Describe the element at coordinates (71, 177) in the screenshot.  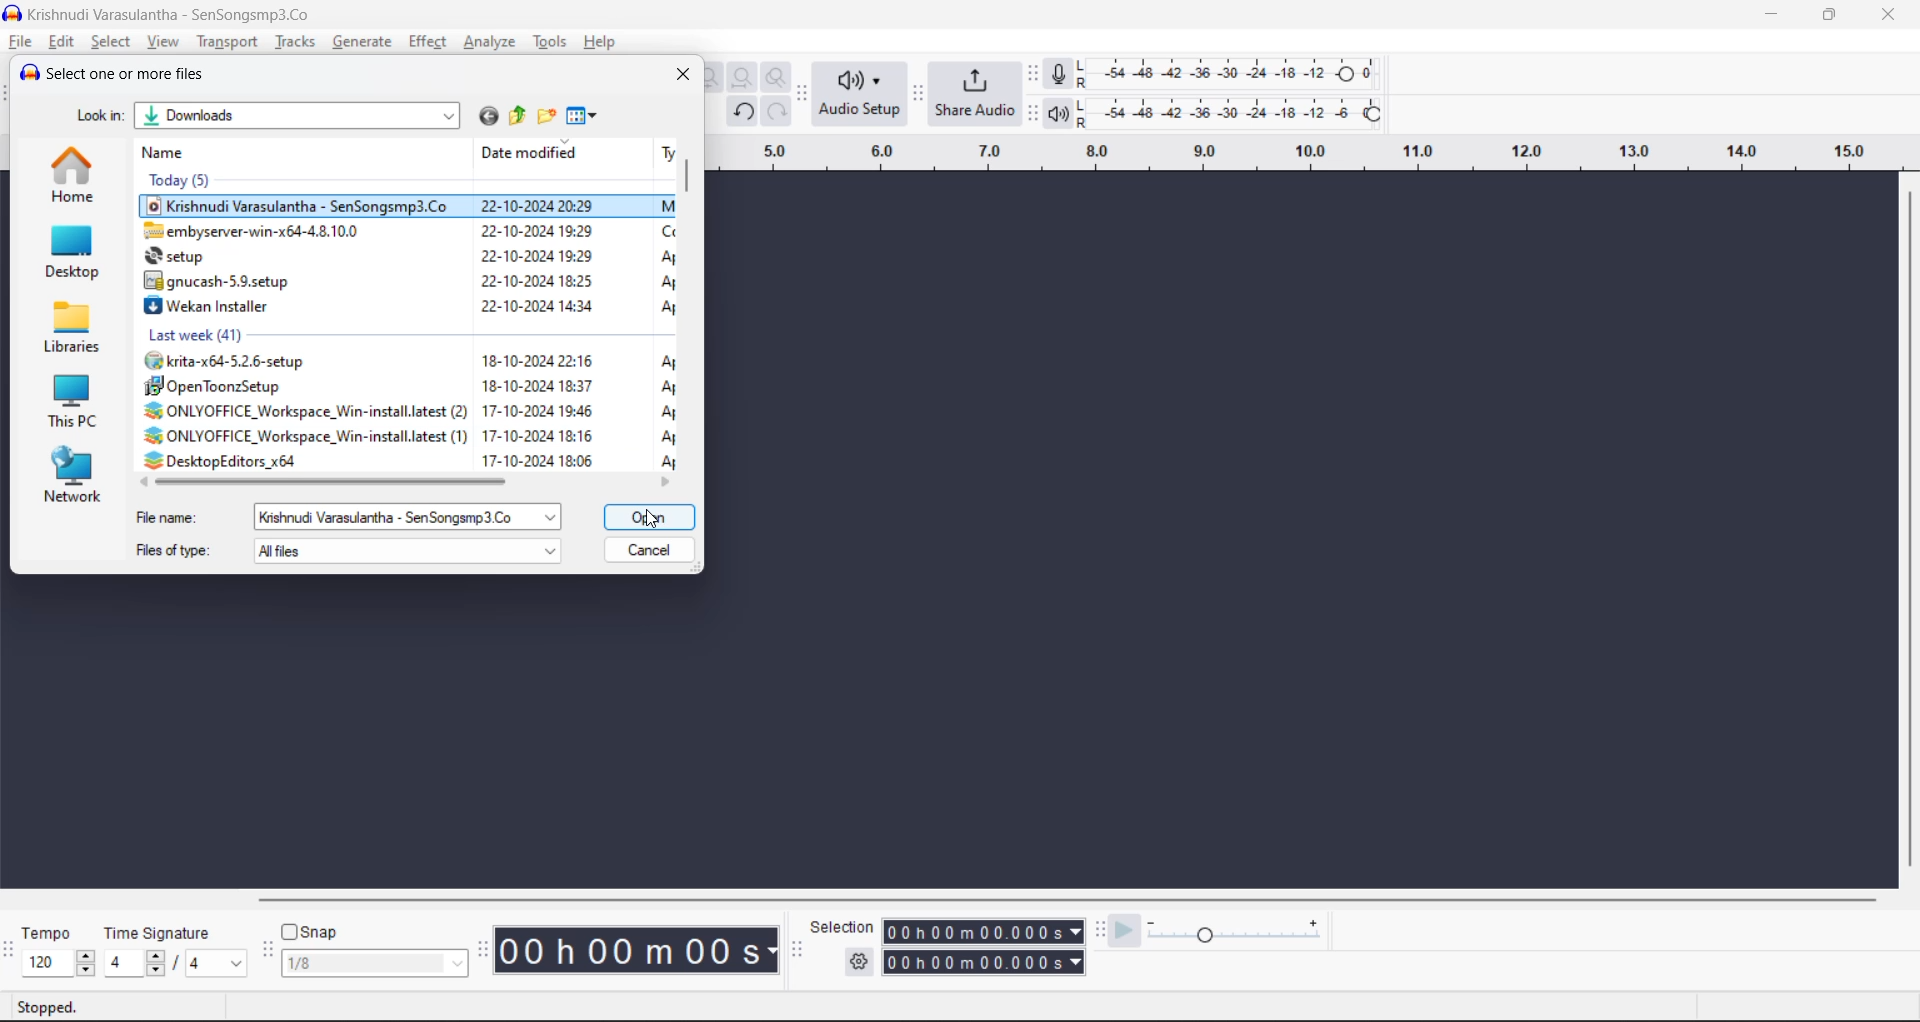
I see `home` at that location.